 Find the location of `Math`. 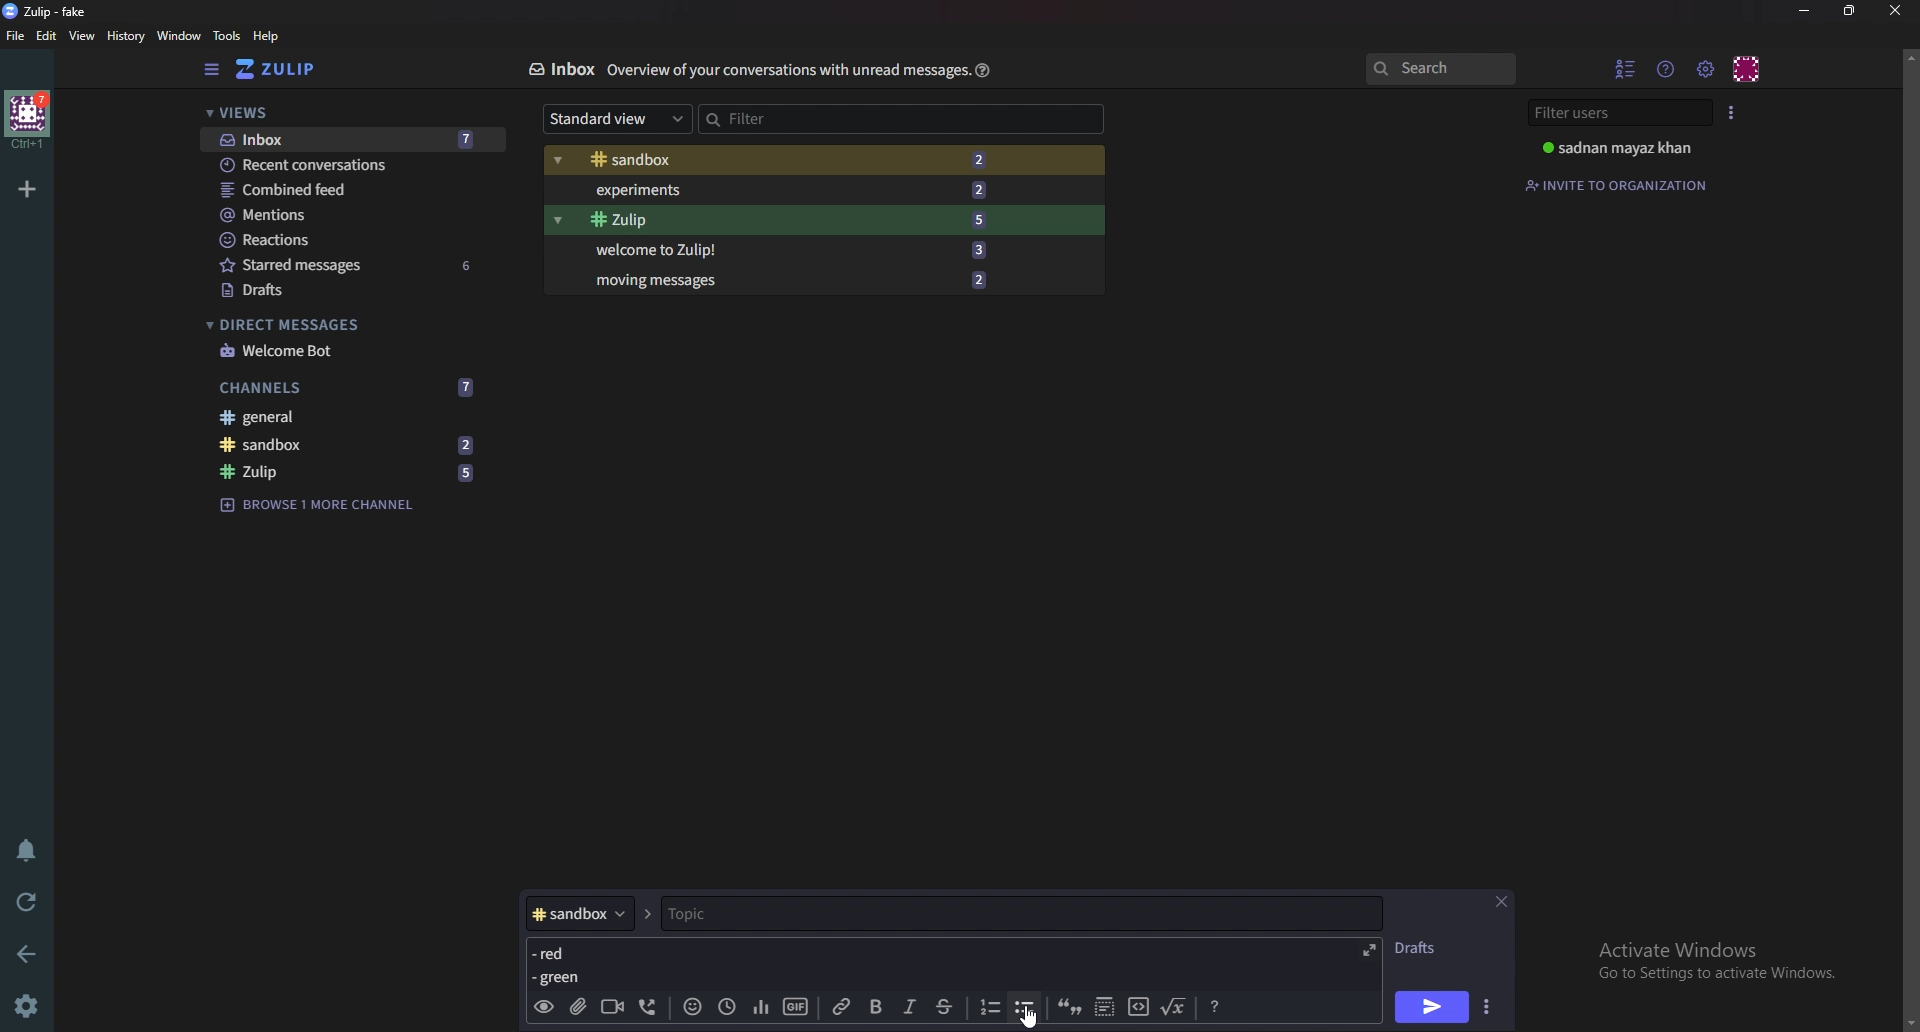

Math is located at coordinates (1175, 1004).